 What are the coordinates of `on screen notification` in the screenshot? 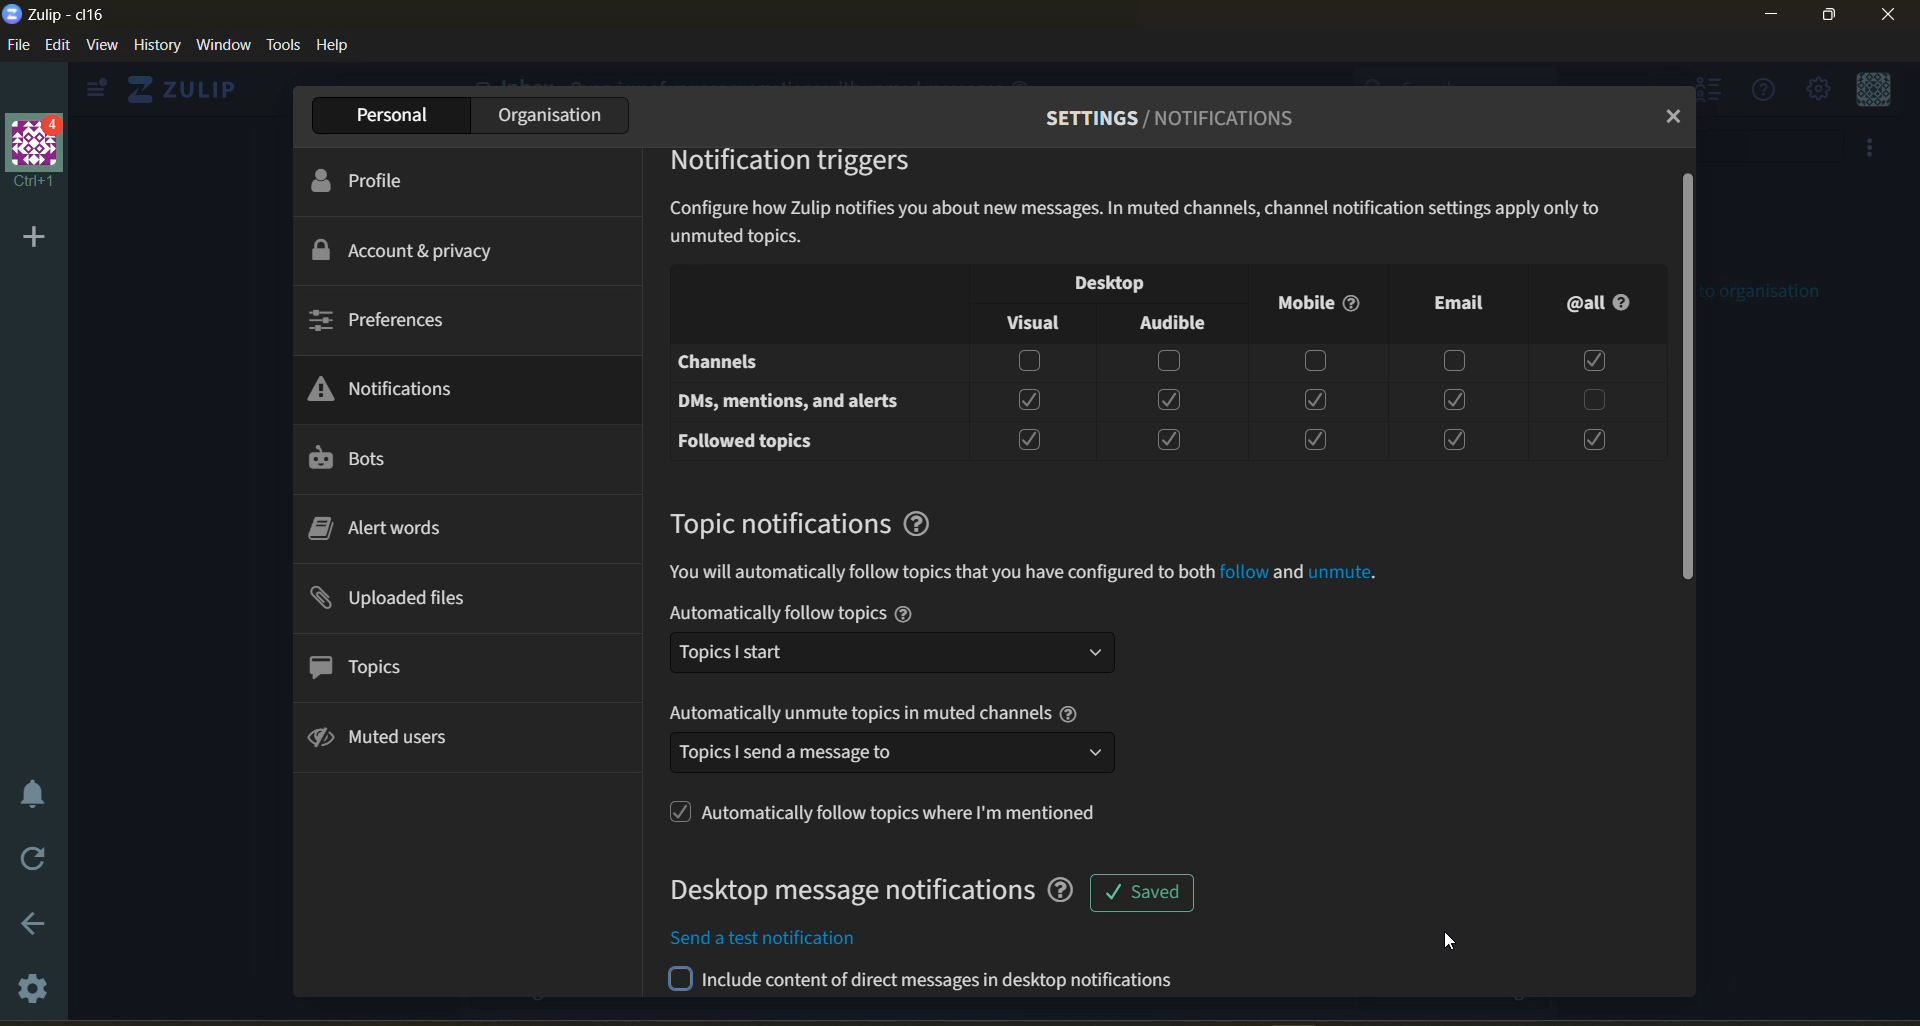 It's located at (1141, 888).